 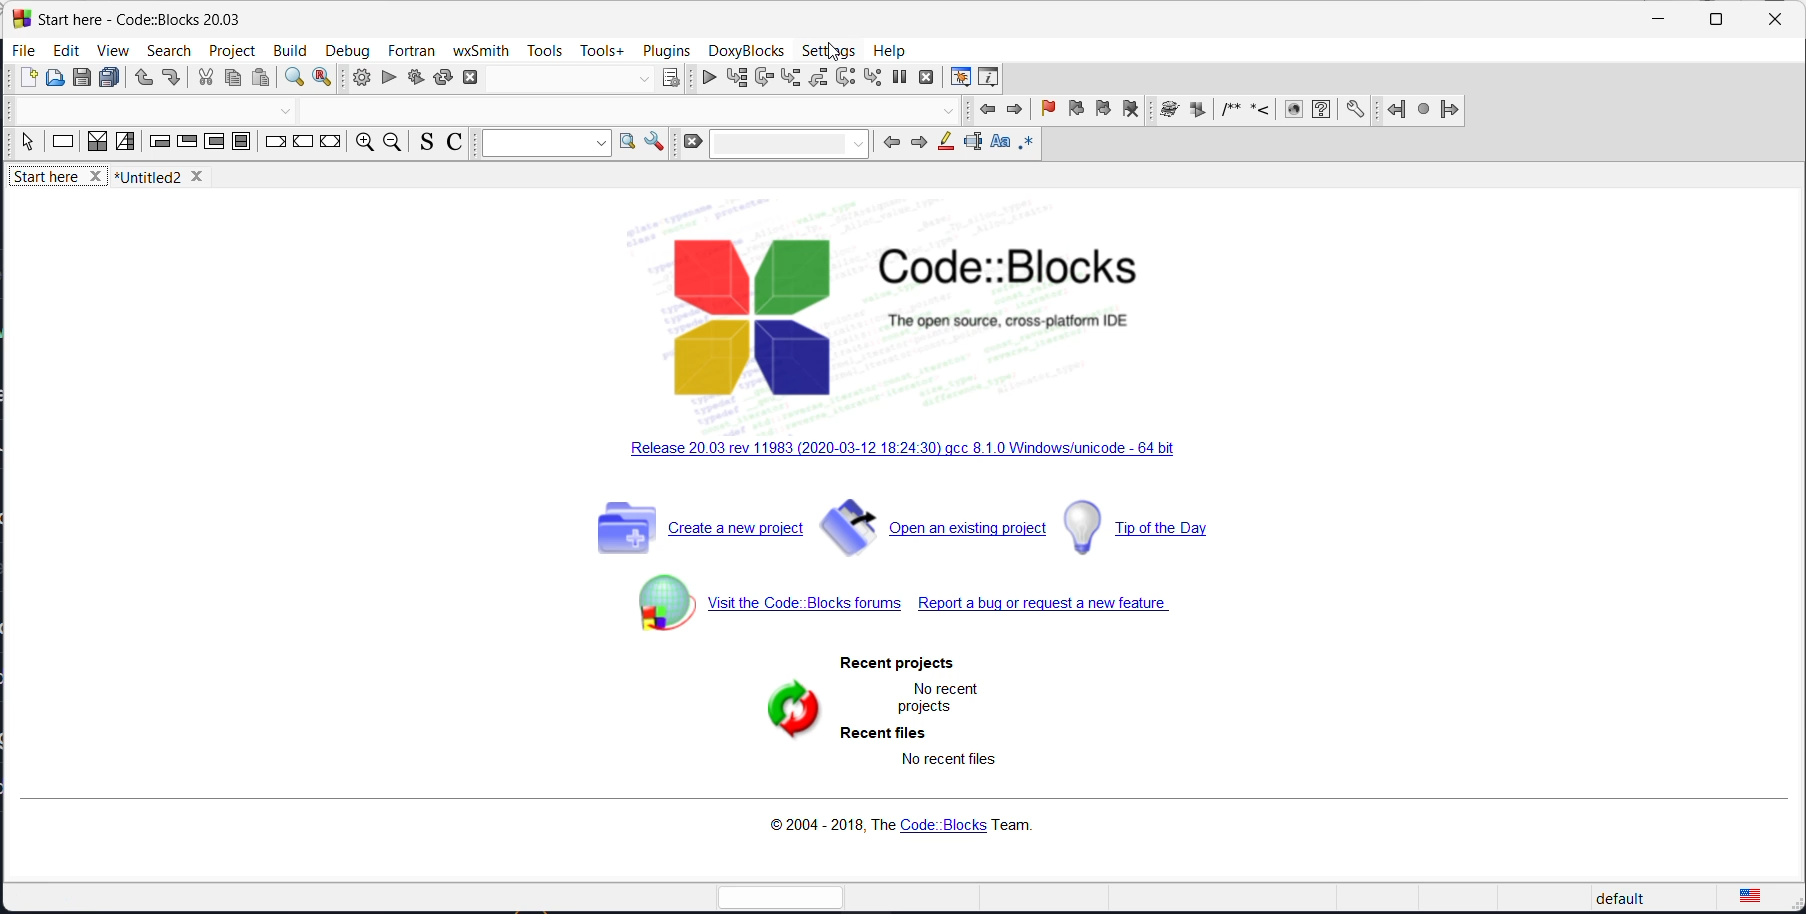 What do you see at coordinates (542, 144) in the screenshot?
I see `dropdown` at bounding box center [542, 144].